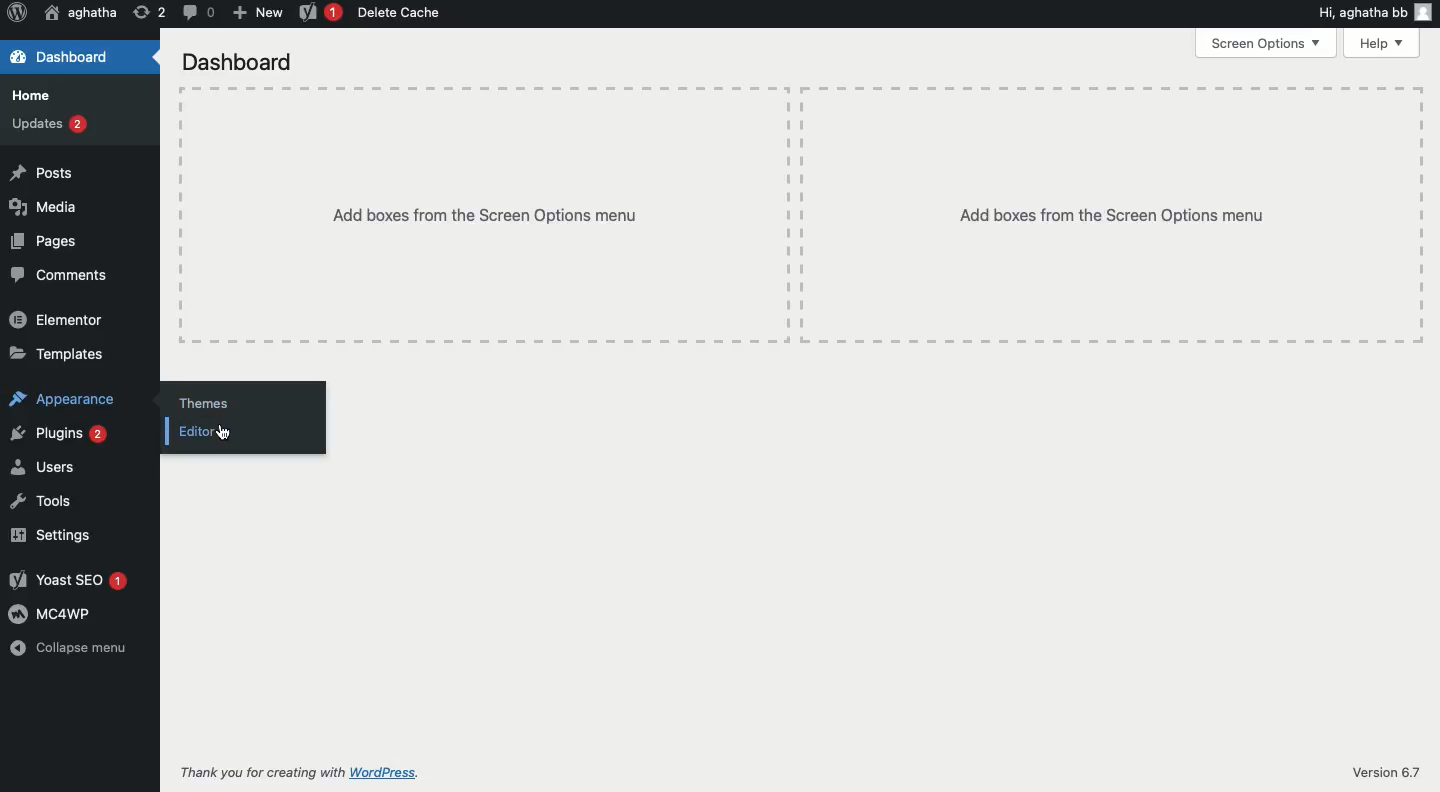 This screenshot has height=792, width=1440. Describe the element at coordinates (401, 13) in the screenshot. I see `Delete cache` at that location.